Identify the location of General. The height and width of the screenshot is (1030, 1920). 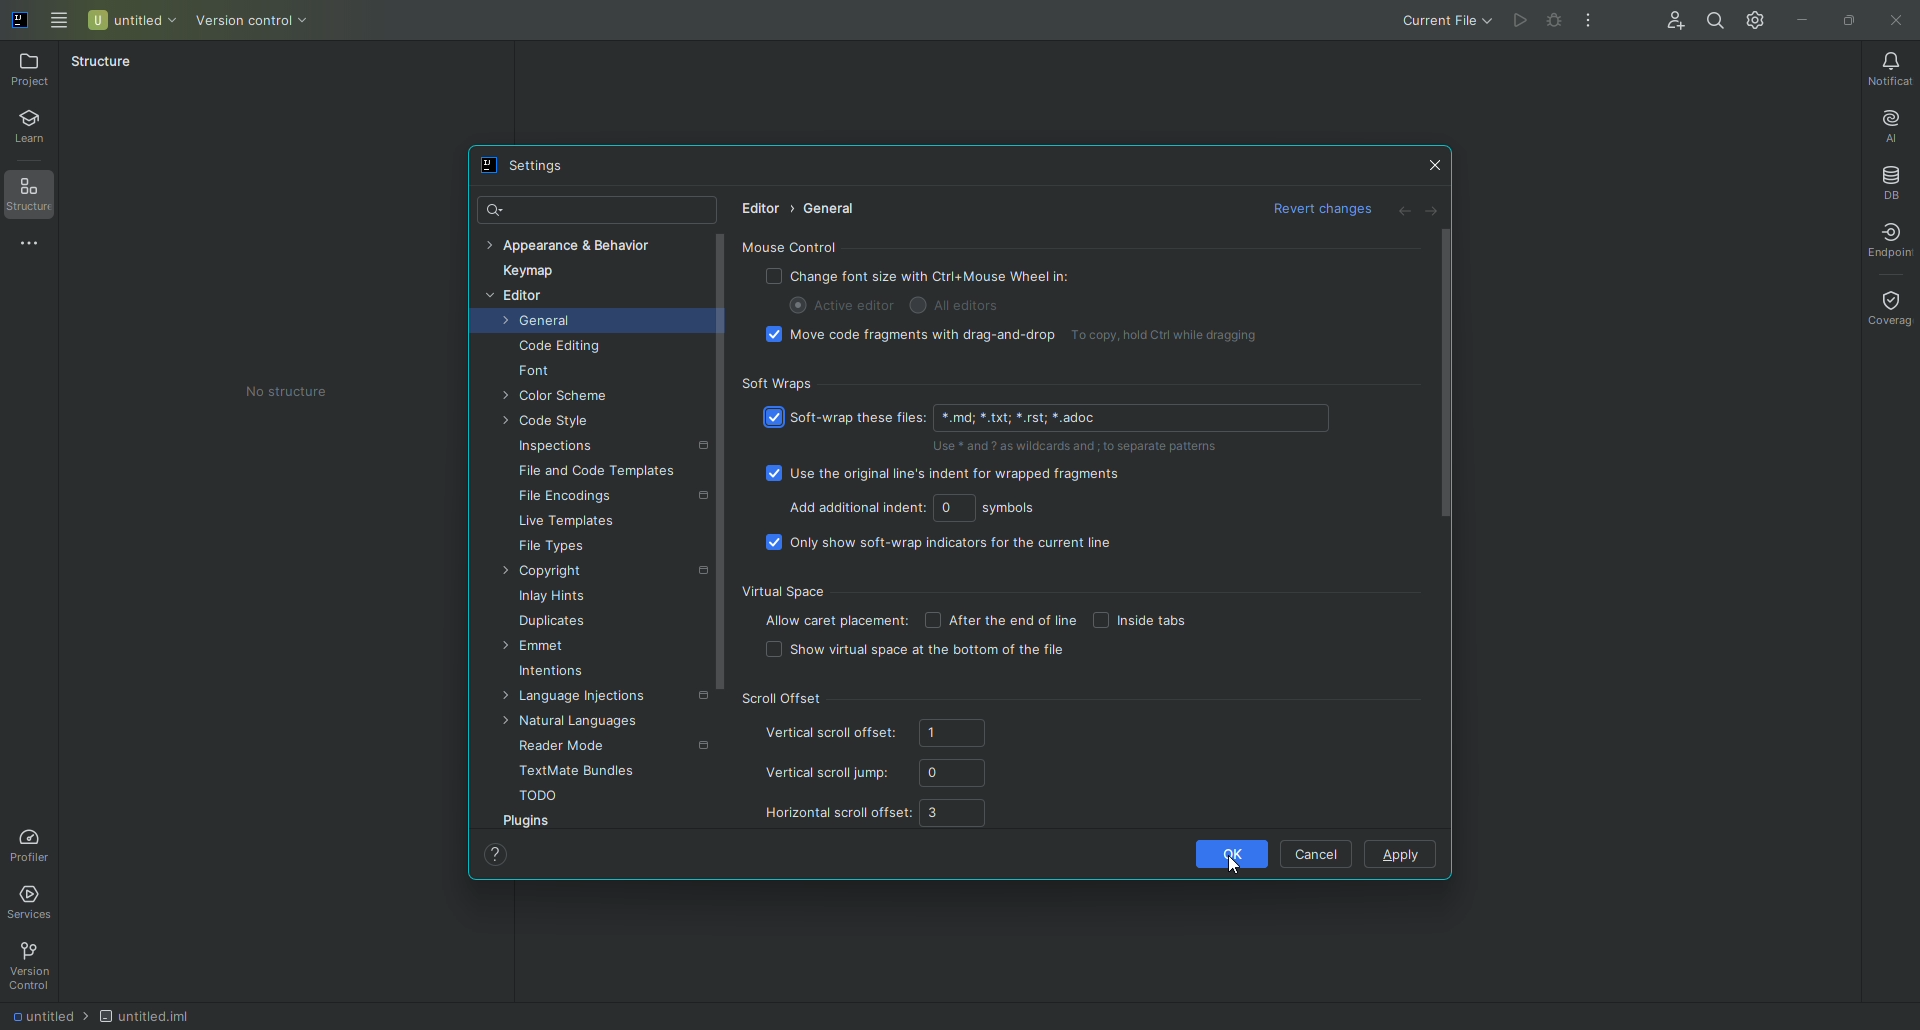
(542, 323).